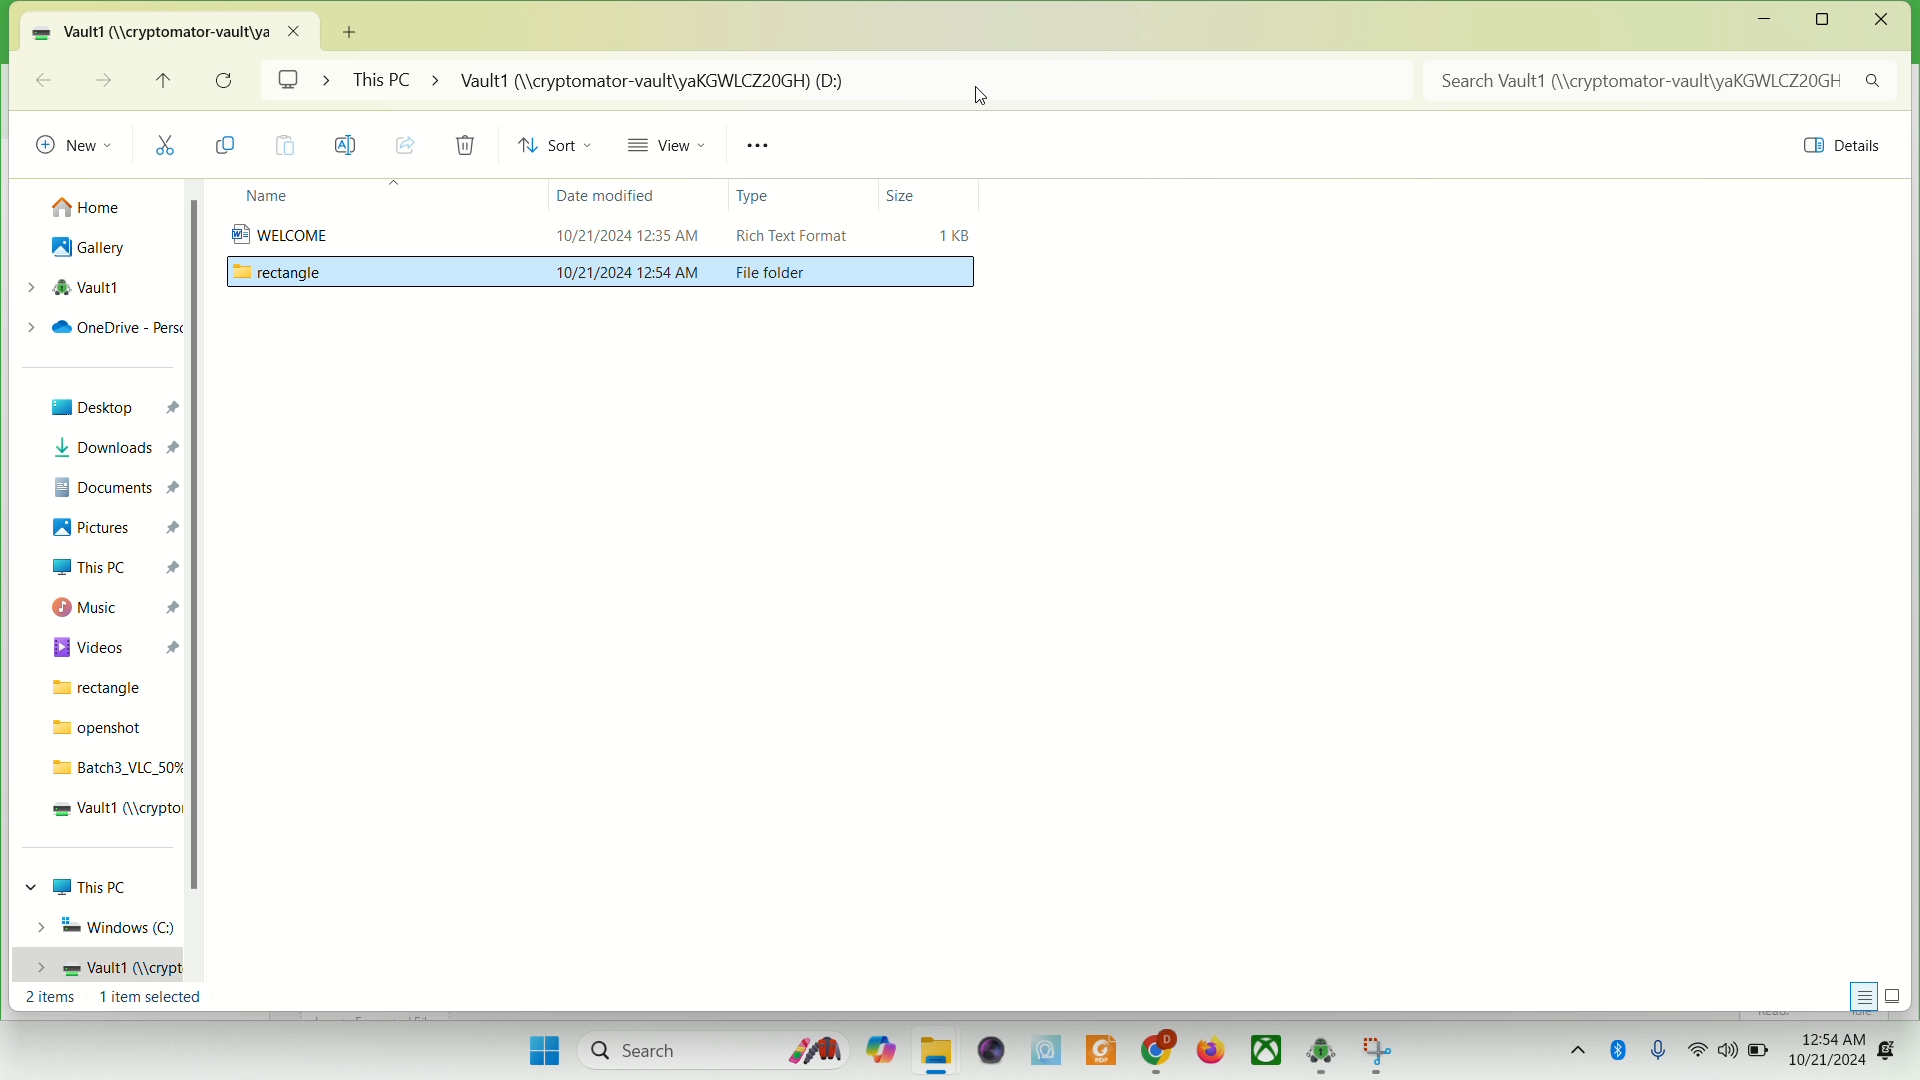 The width and height of the screenshot is (1920, 1080). Describe the element at coordinates (195, 595) in the screenshot. I see `vertical scroll bar` at that location.